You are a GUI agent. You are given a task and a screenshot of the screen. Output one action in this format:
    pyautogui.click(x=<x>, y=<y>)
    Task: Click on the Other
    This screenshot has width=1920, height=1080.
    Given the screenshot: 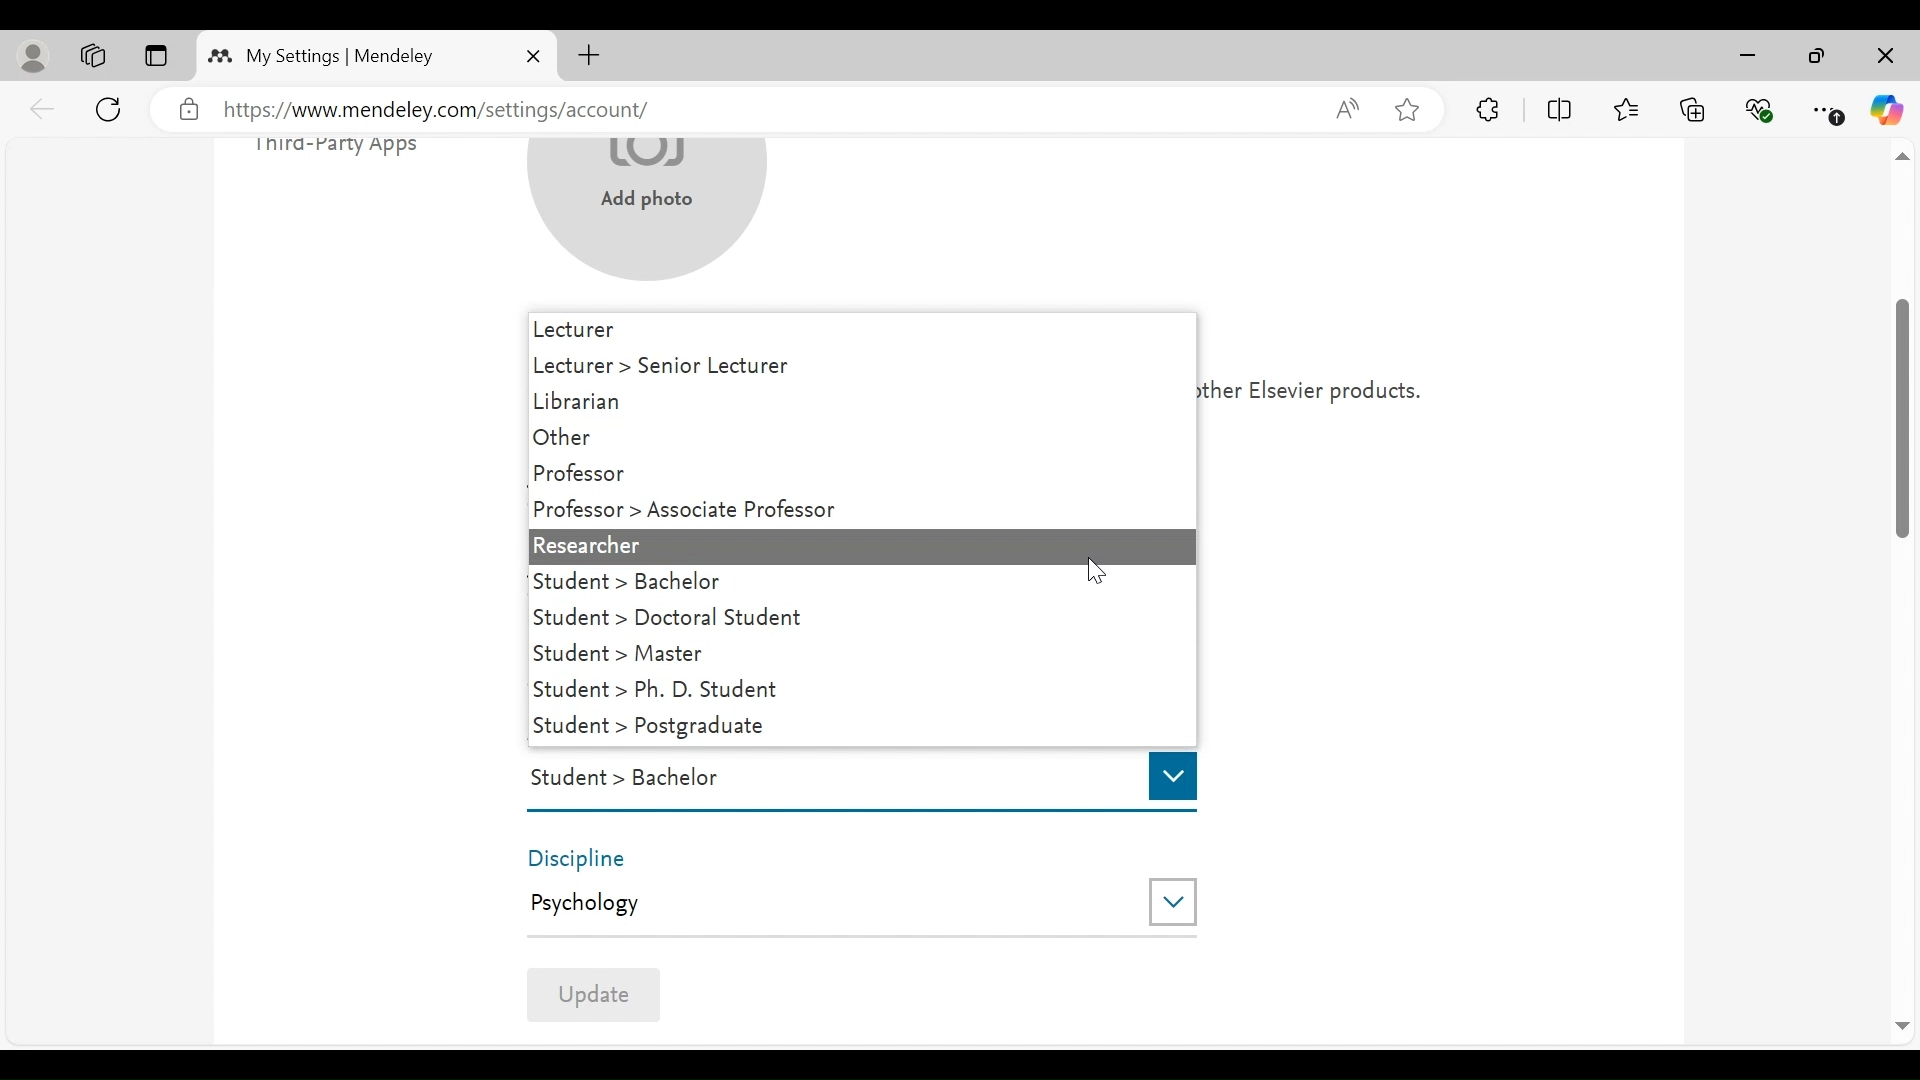 What is the action you would take?
    pyautogui.click(x=857, y=438)
    